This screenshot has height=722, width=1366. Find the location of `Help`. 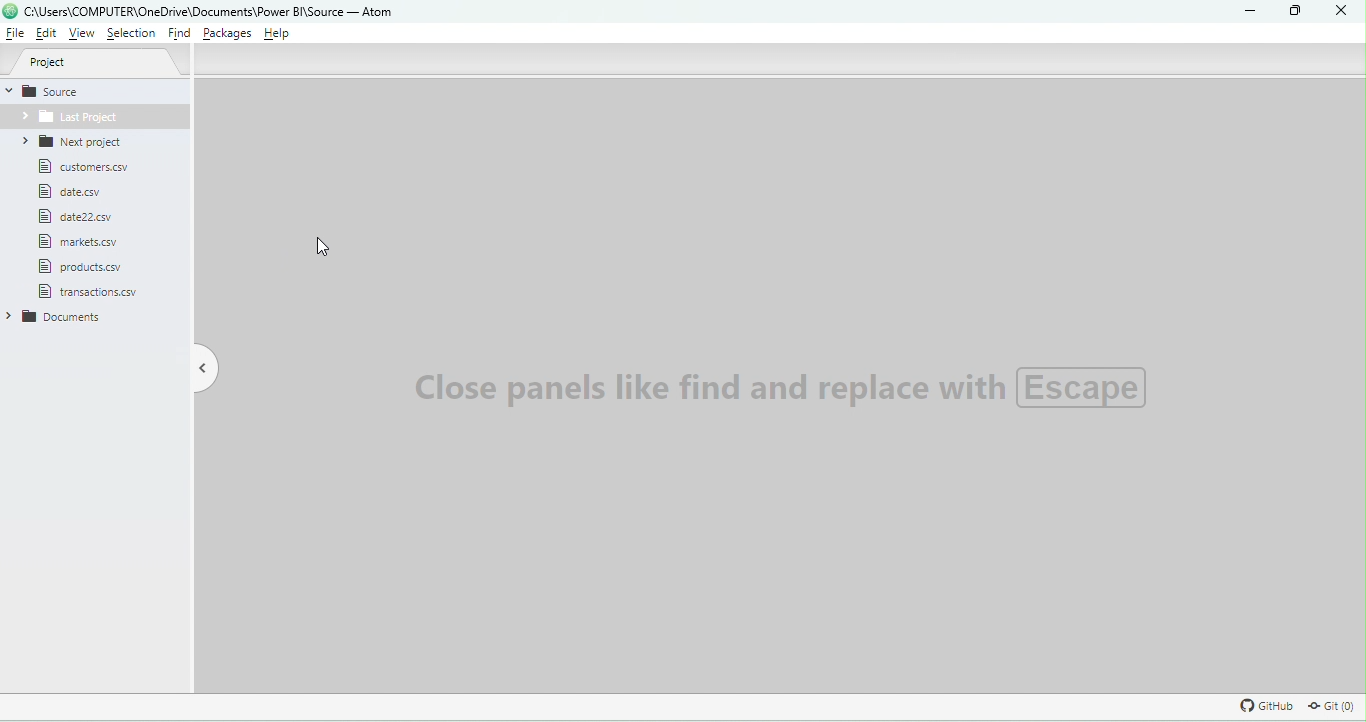

Help is located at coordinates (283, 35).